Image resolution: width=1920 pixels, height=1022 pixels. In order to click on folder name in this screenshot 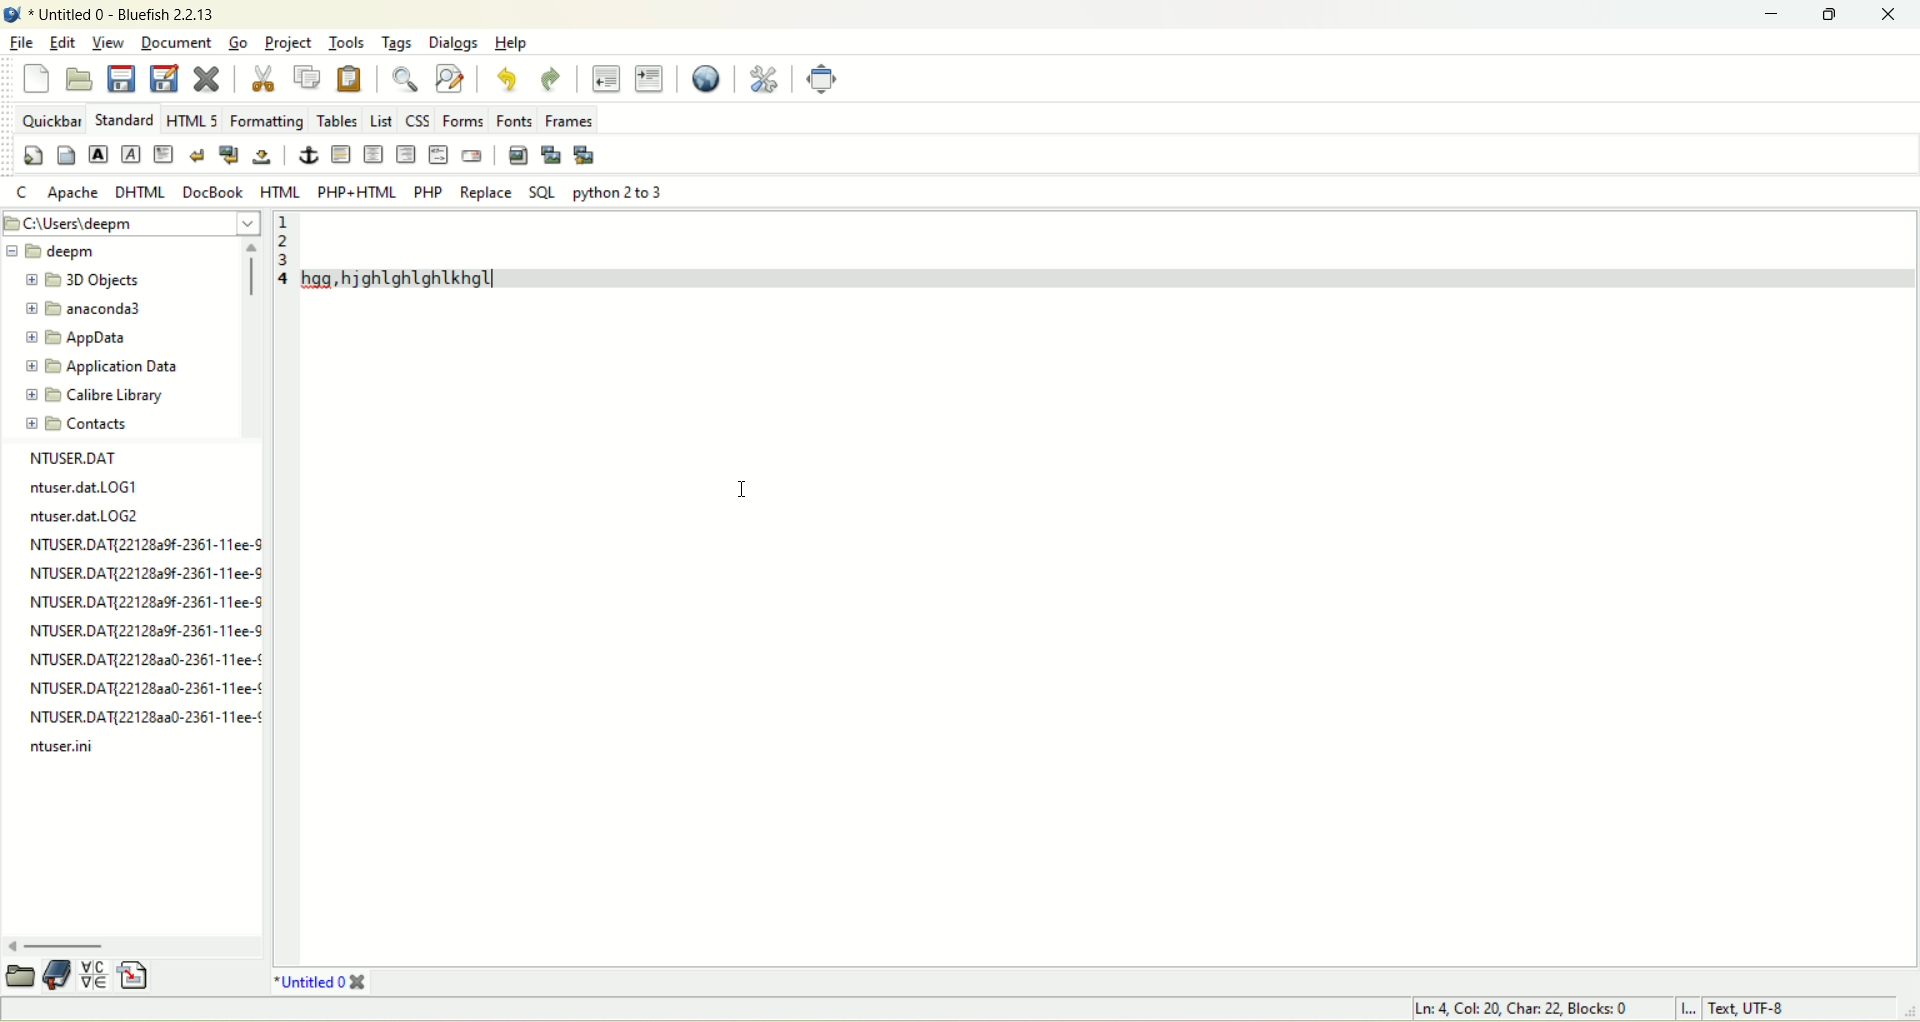, I will do `click(82, 281)`.